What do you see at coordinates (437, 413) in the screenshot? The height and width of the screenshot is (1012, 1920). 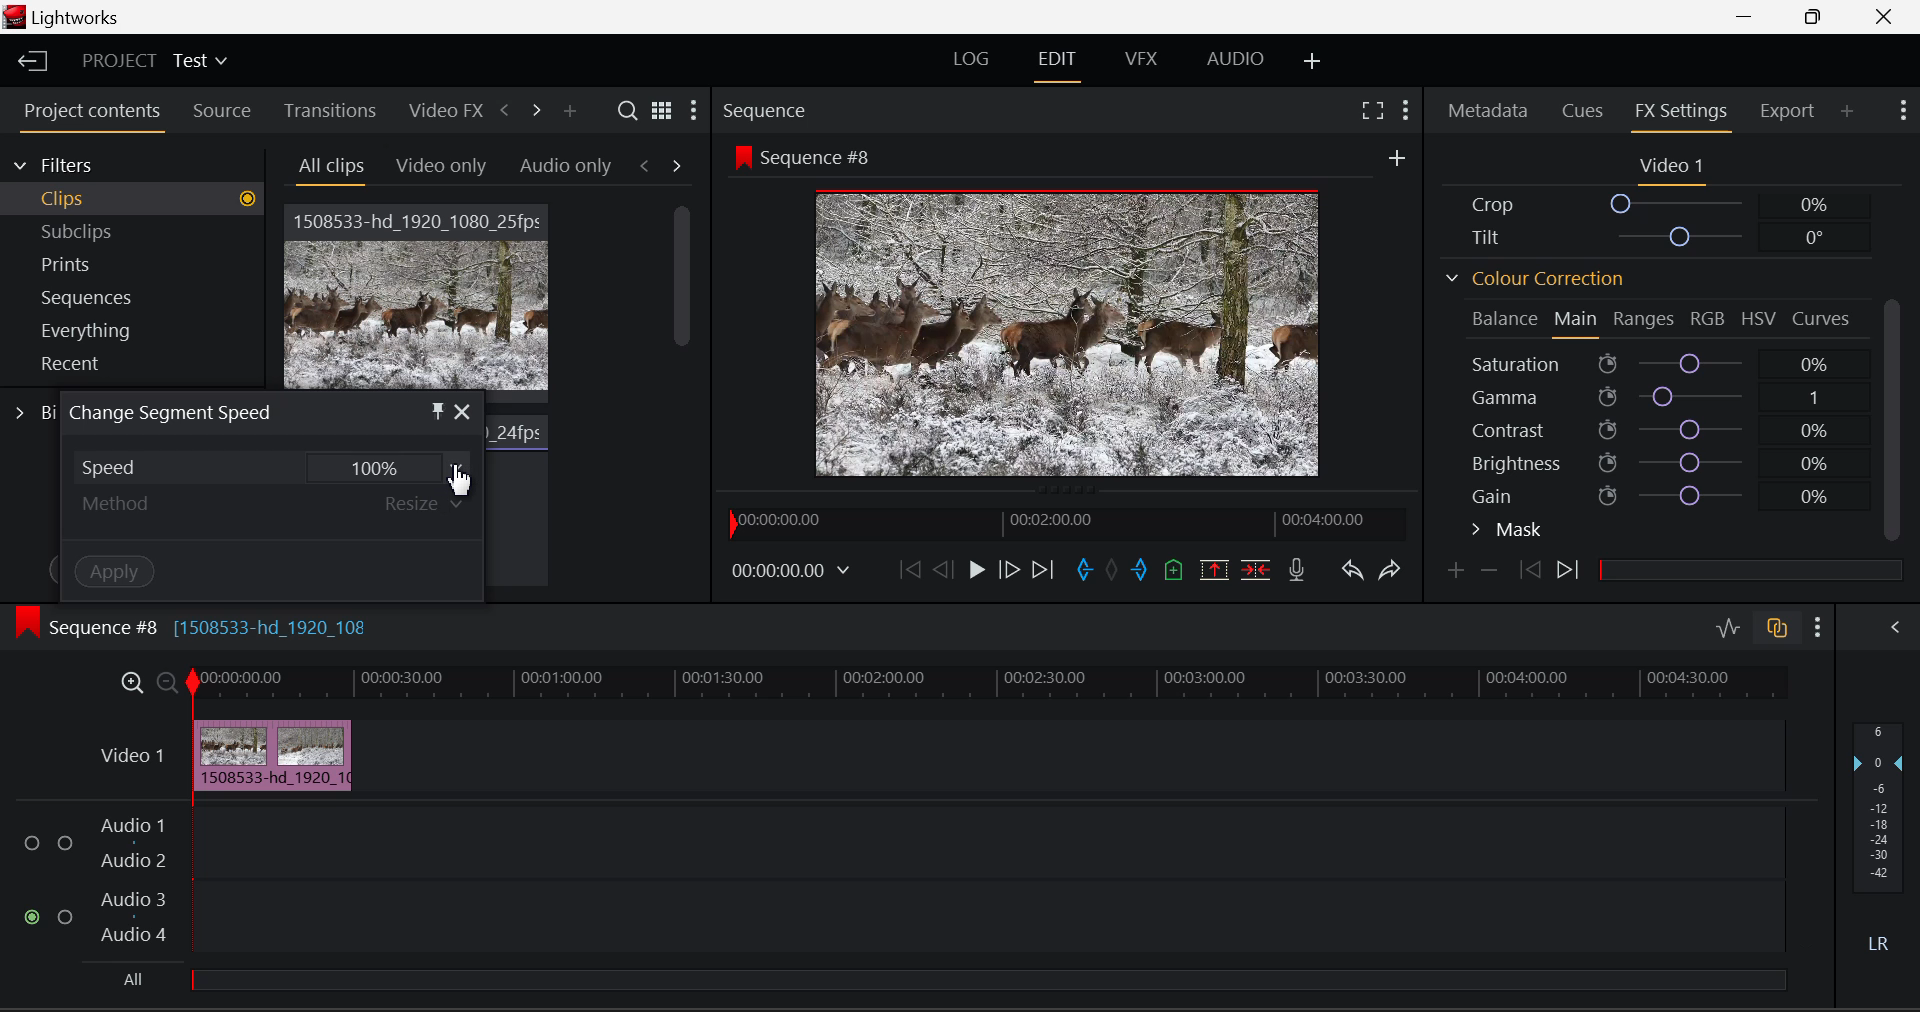 I see `Pin Object` at bounding box center [437, 413].